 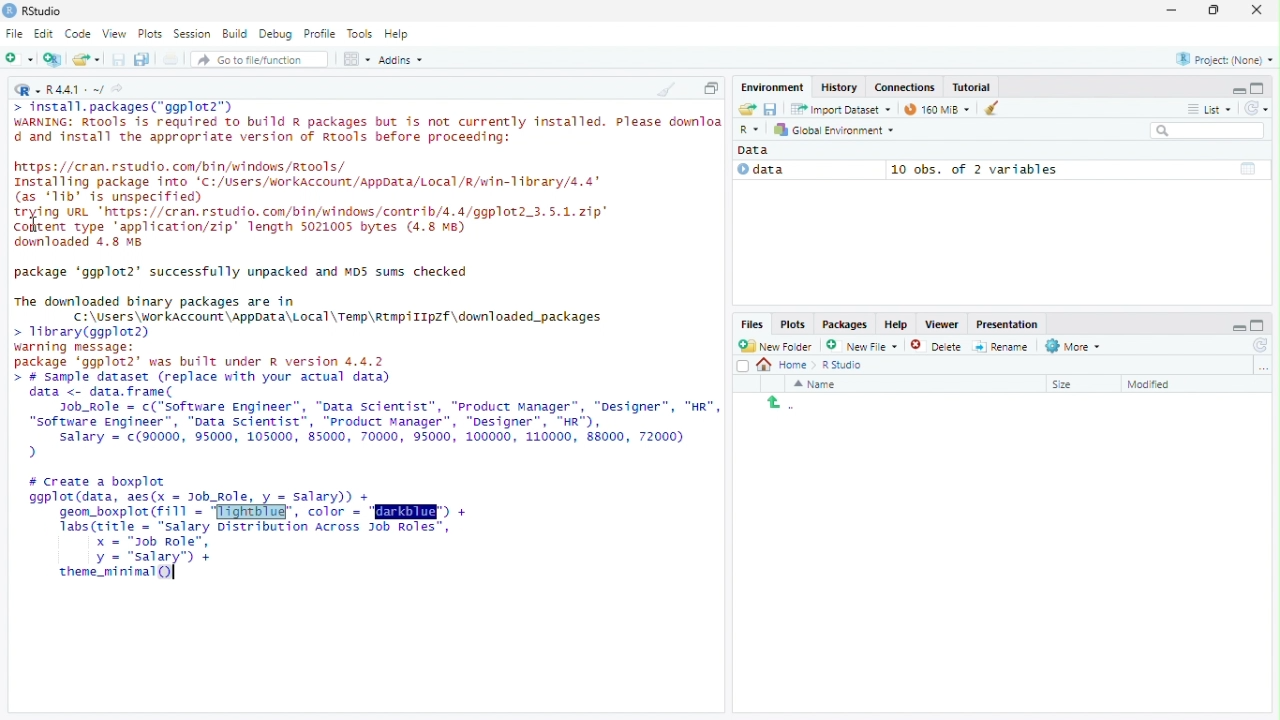 I want to click on Currently selected project - None, so click(x=1223, y=58).